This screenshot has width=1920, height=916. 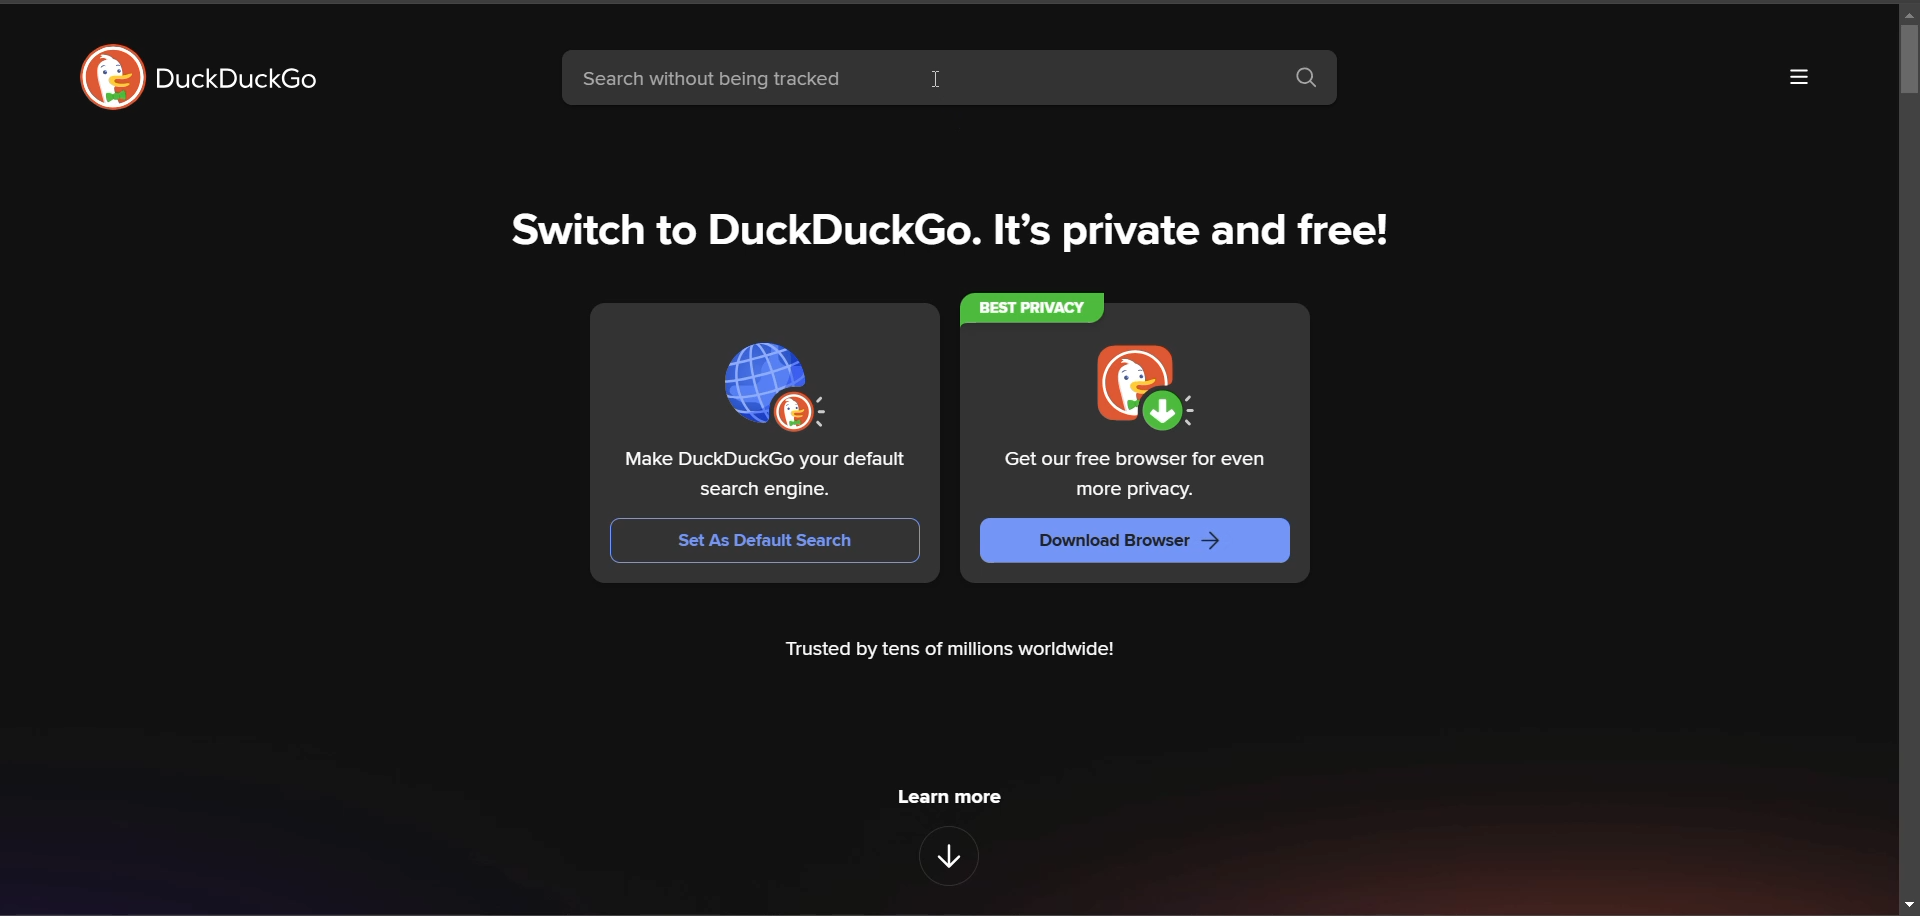 I want to click on Switch to DuckDuckGo. It’s private and free!, so click(x=947, y=224).